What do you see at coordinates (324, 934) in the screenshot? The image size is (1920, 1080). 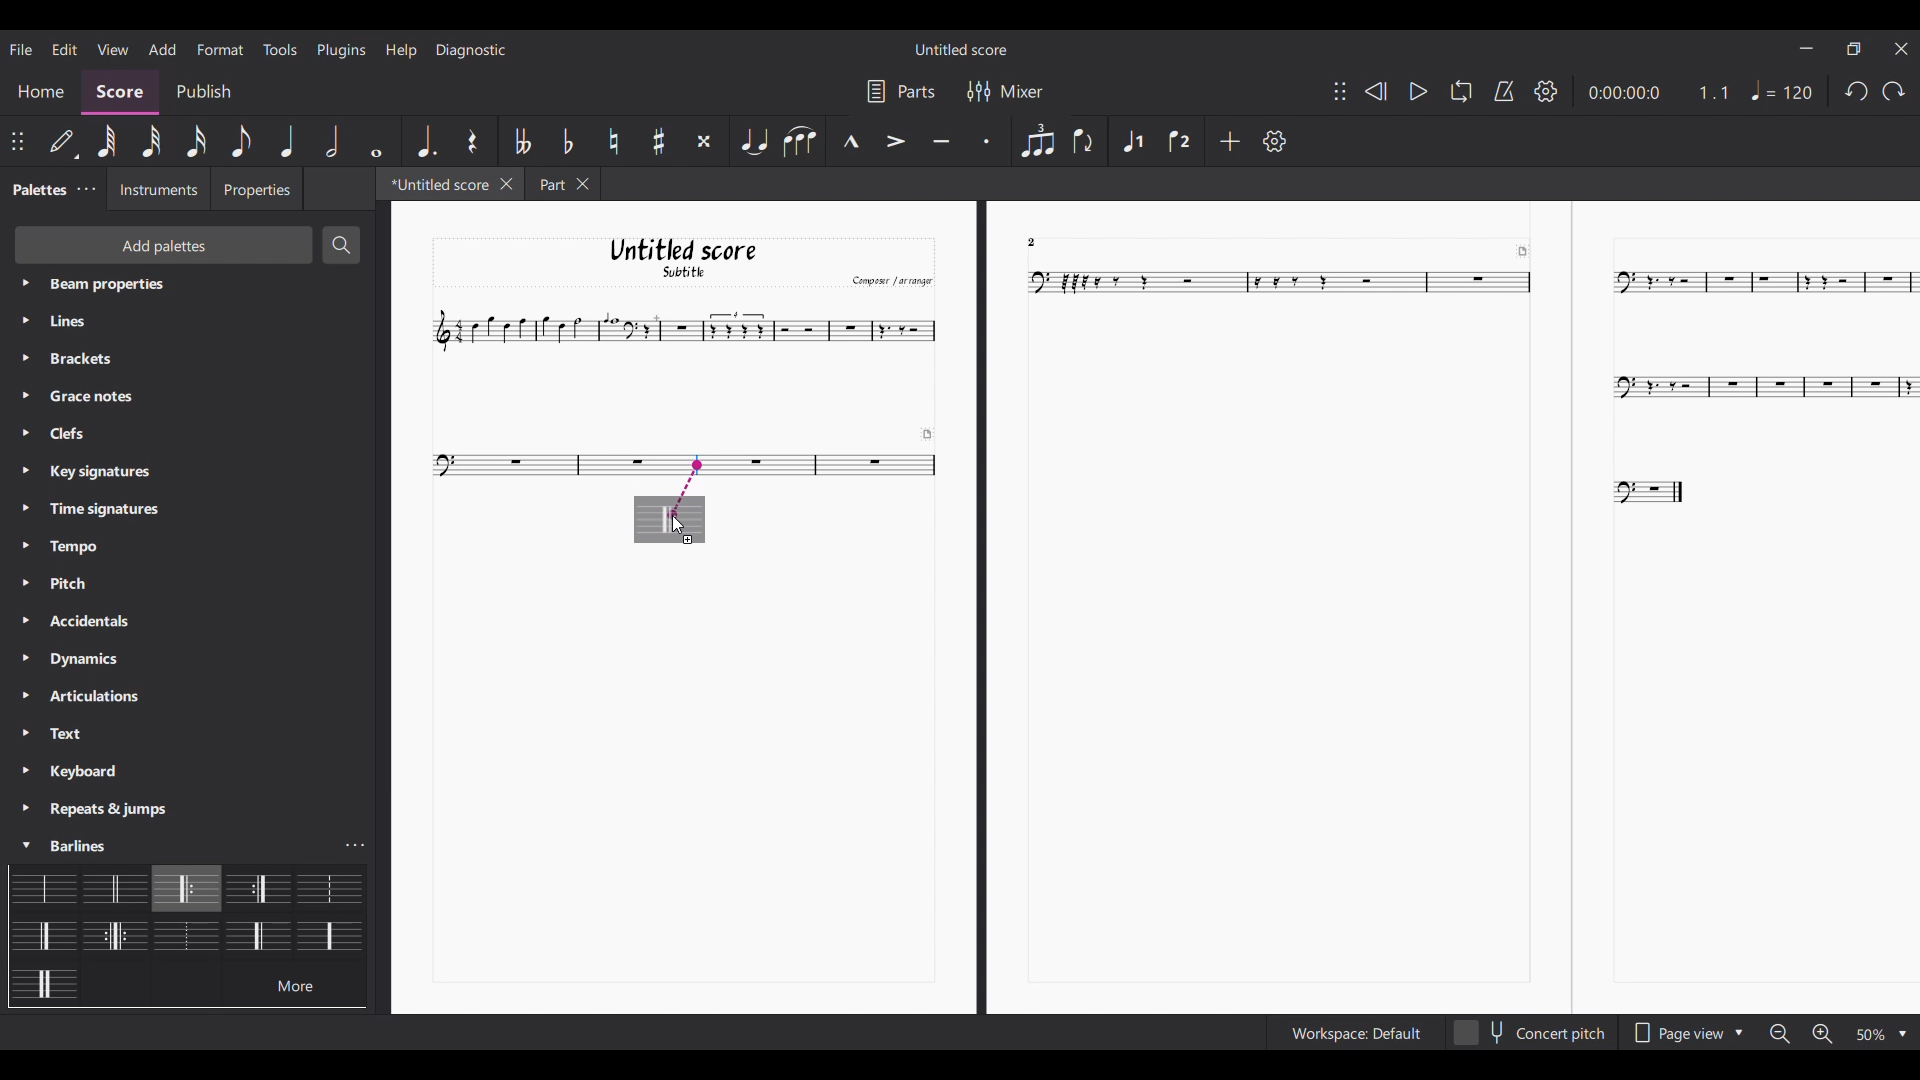 I see `Barline options` at bounding box center [324, 934].